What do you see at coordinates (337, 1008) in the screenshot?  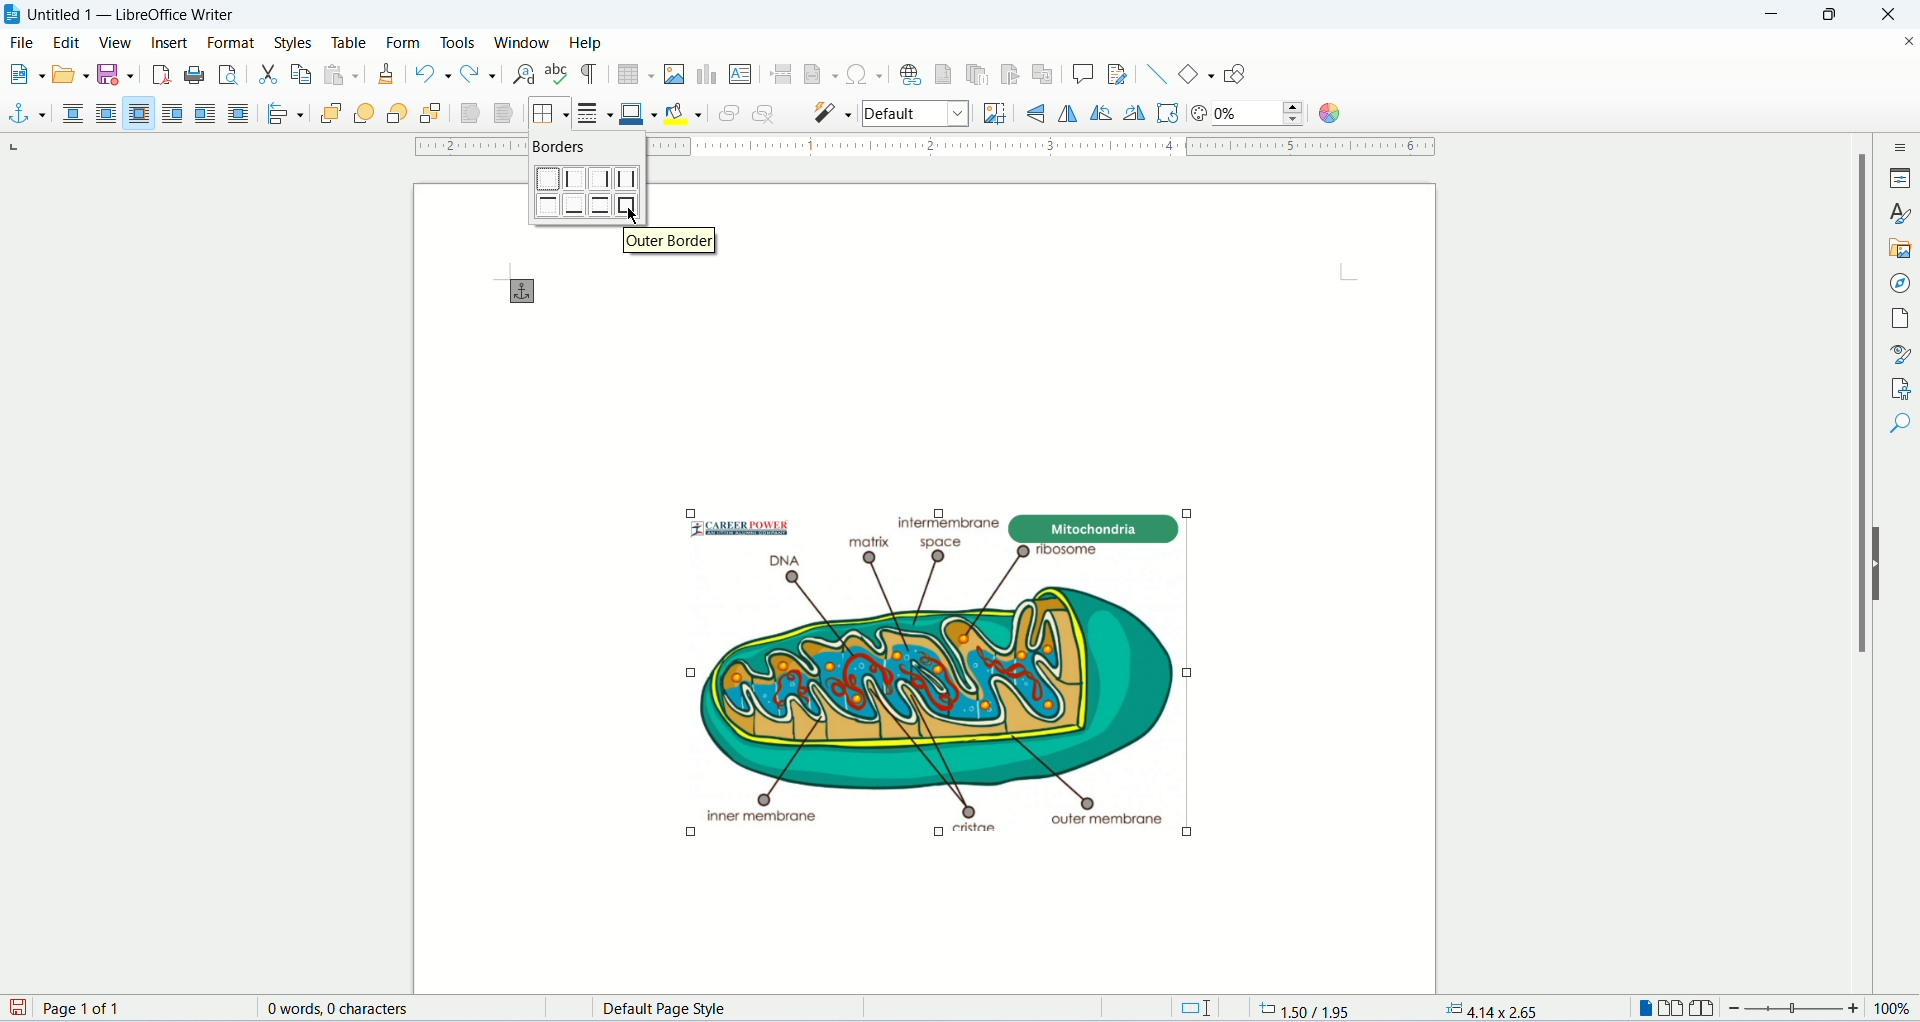 I see `0 words, 0 characters` at bounding box center [337, 1008].